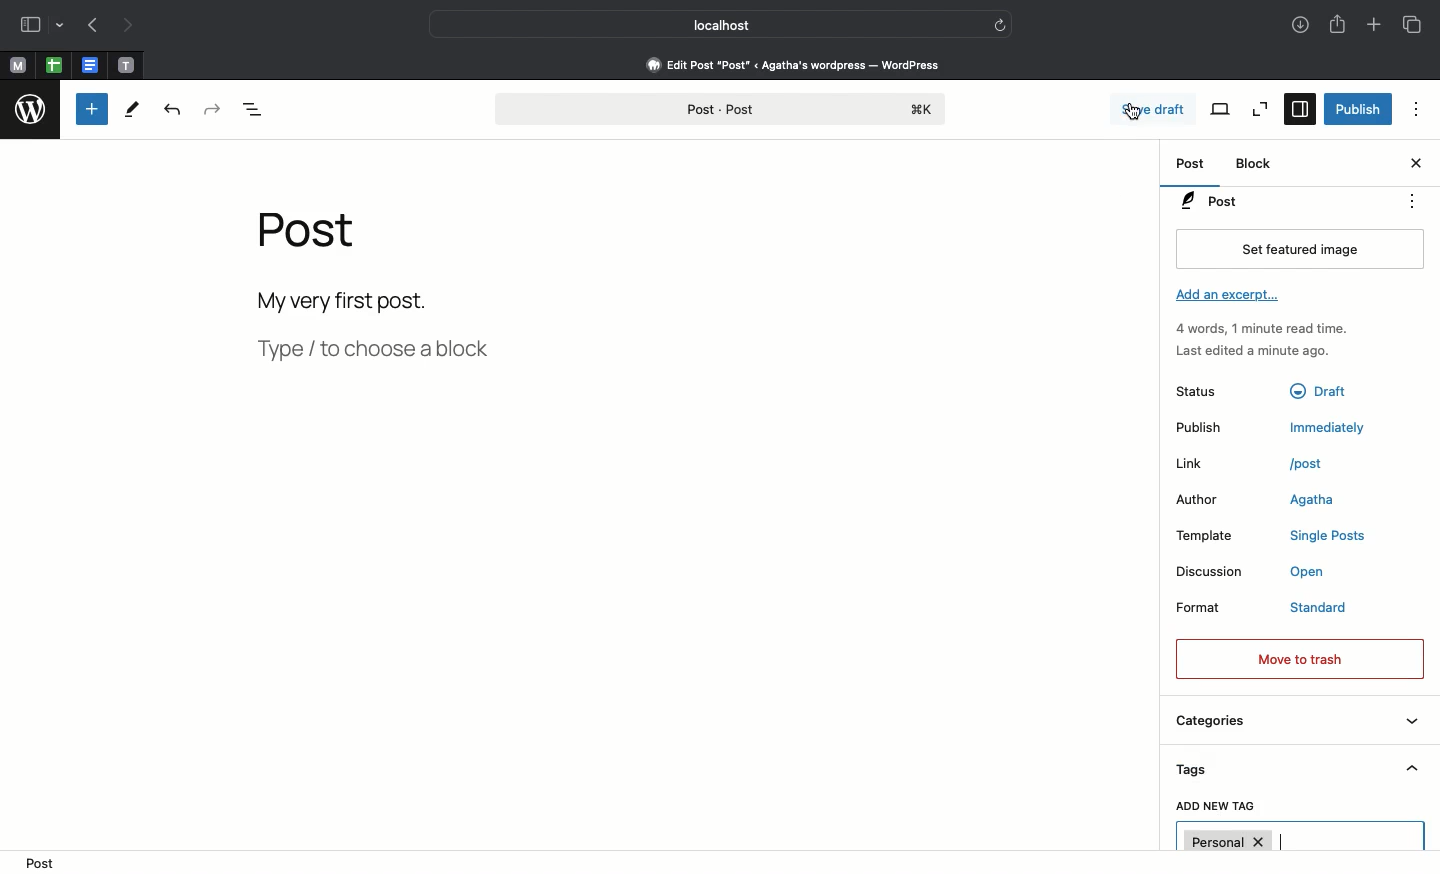  I want to click on Publish, so click(1357, 108).